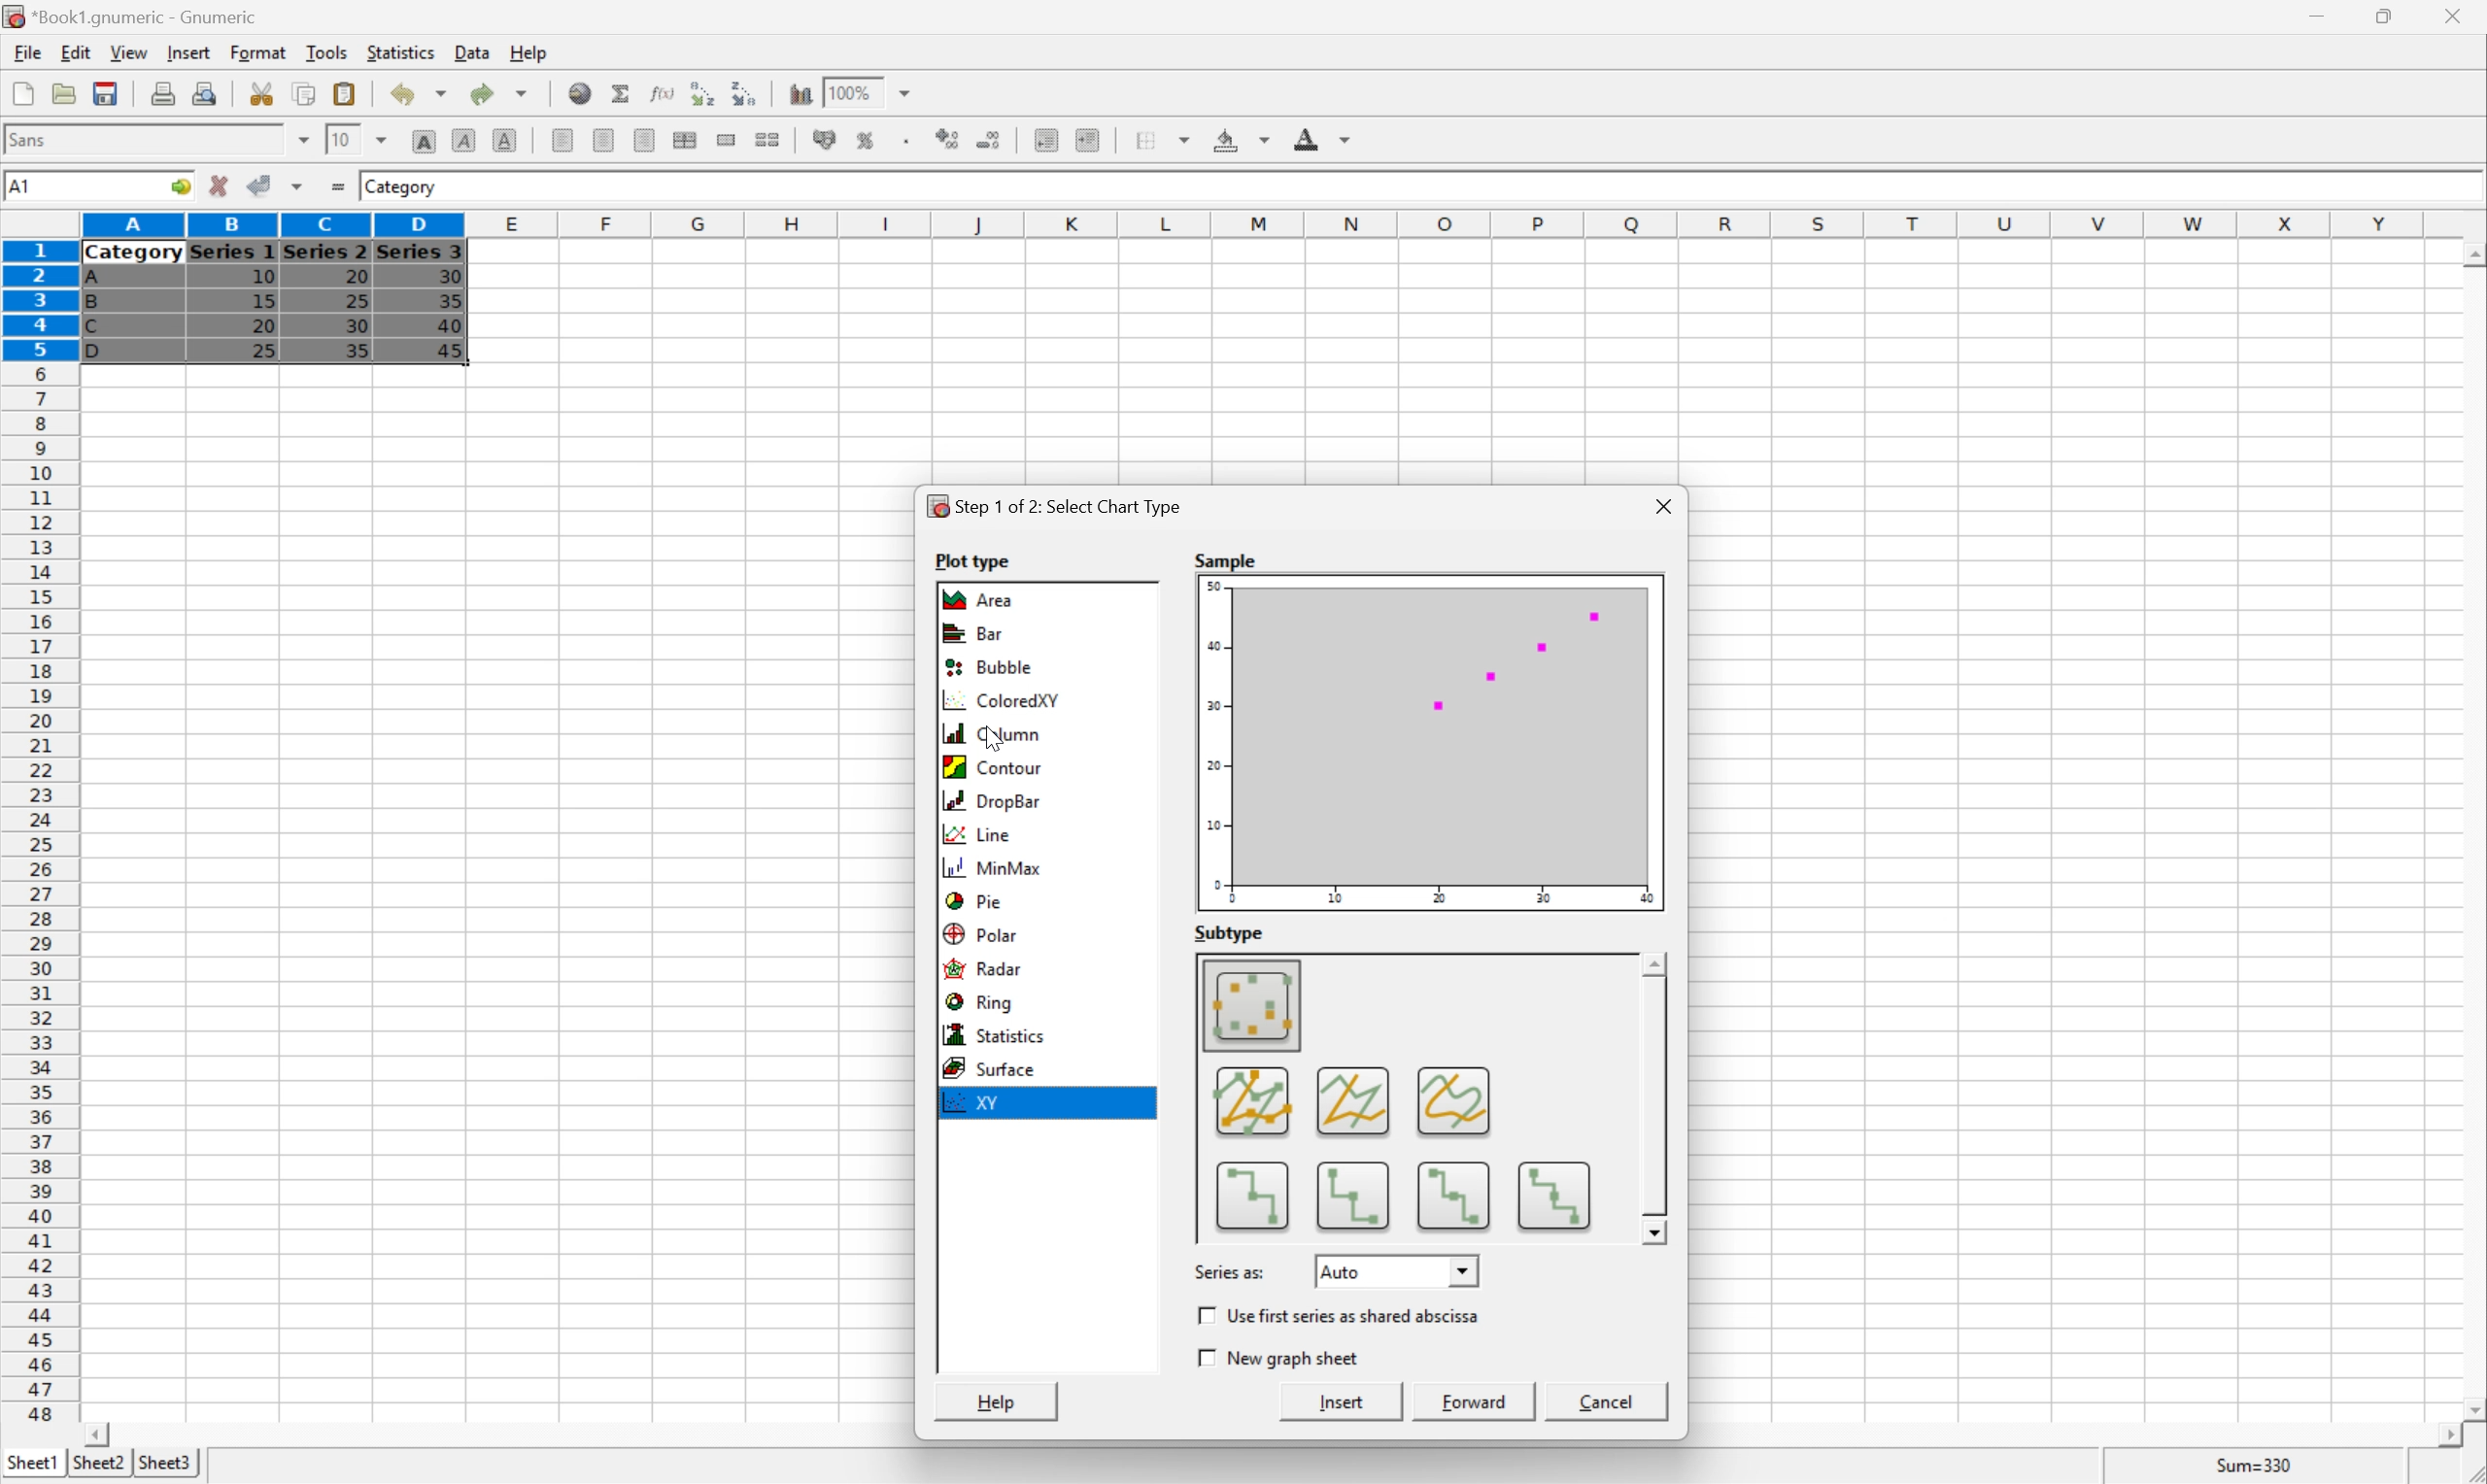  I want to click on Underline, so click(505, 138).